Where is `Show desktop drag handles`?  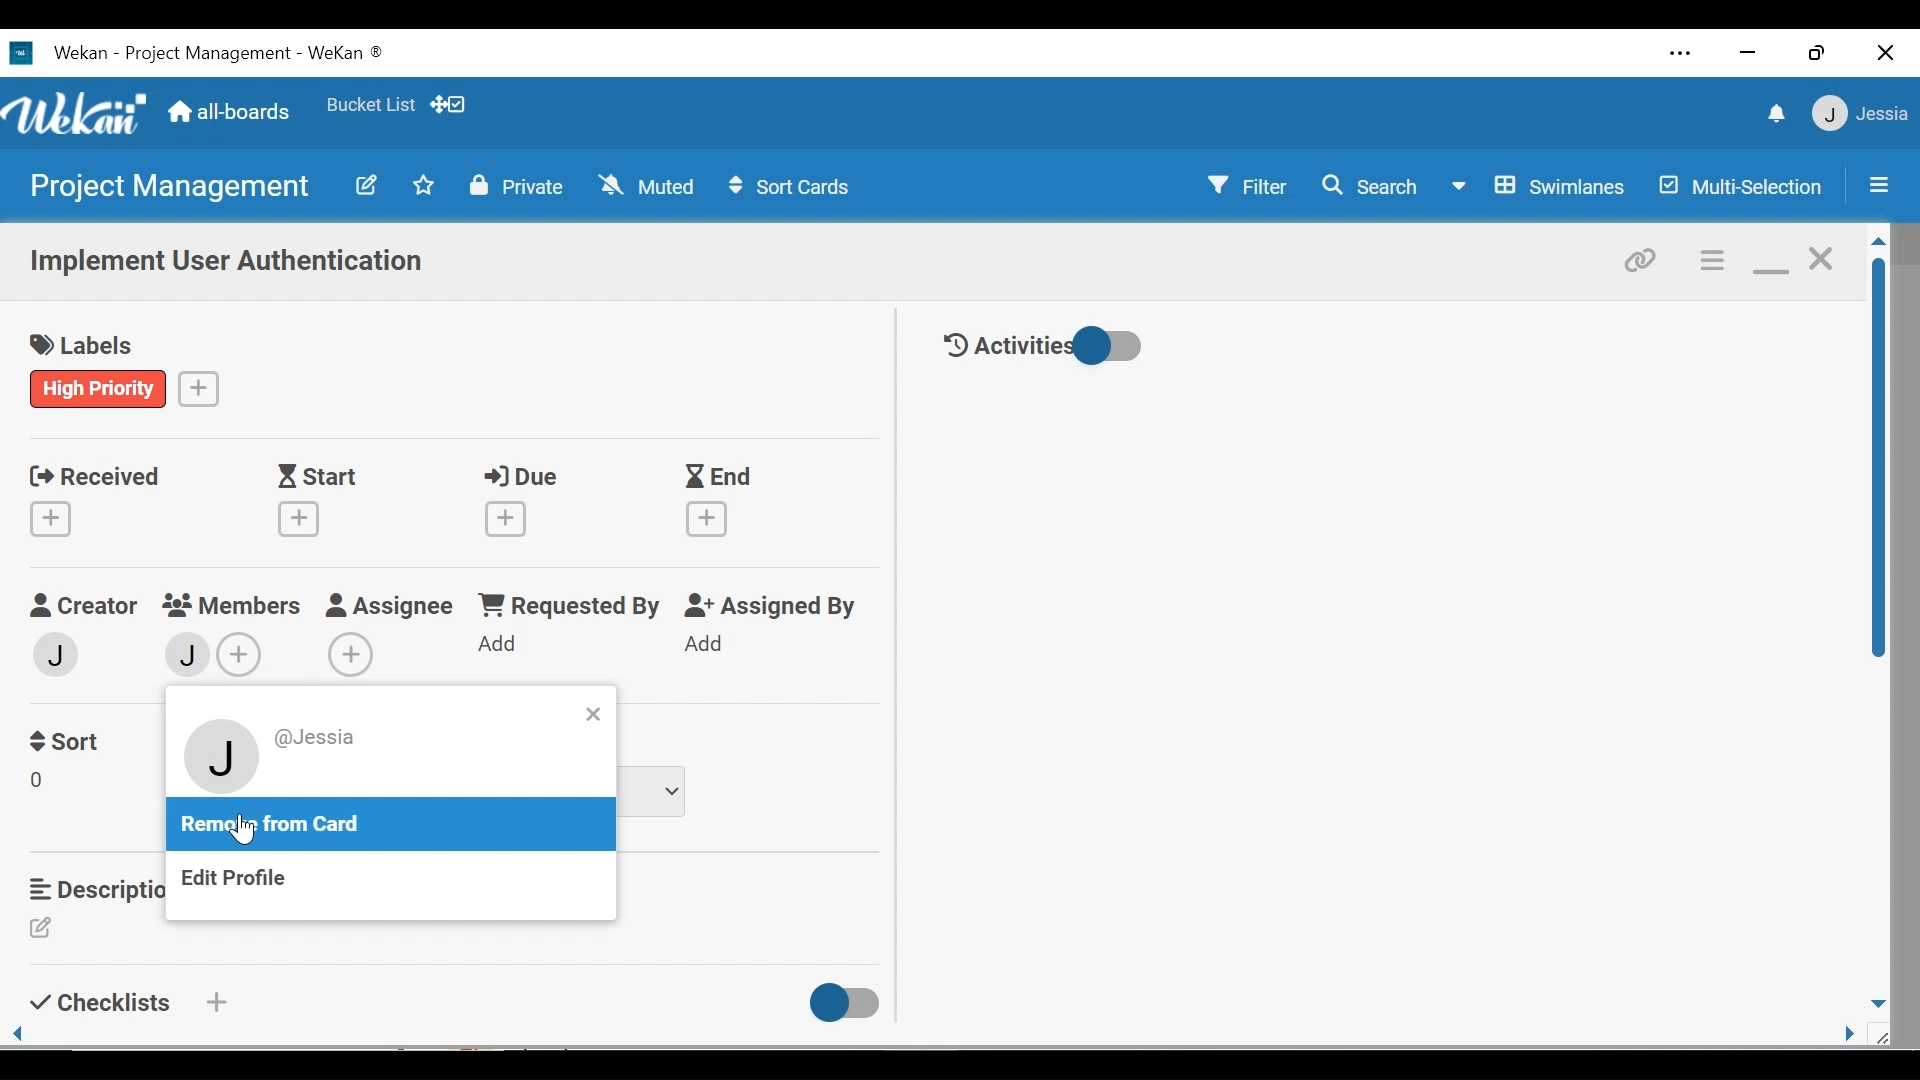 Show desktop drag handles is located at coordinates (453, 105).